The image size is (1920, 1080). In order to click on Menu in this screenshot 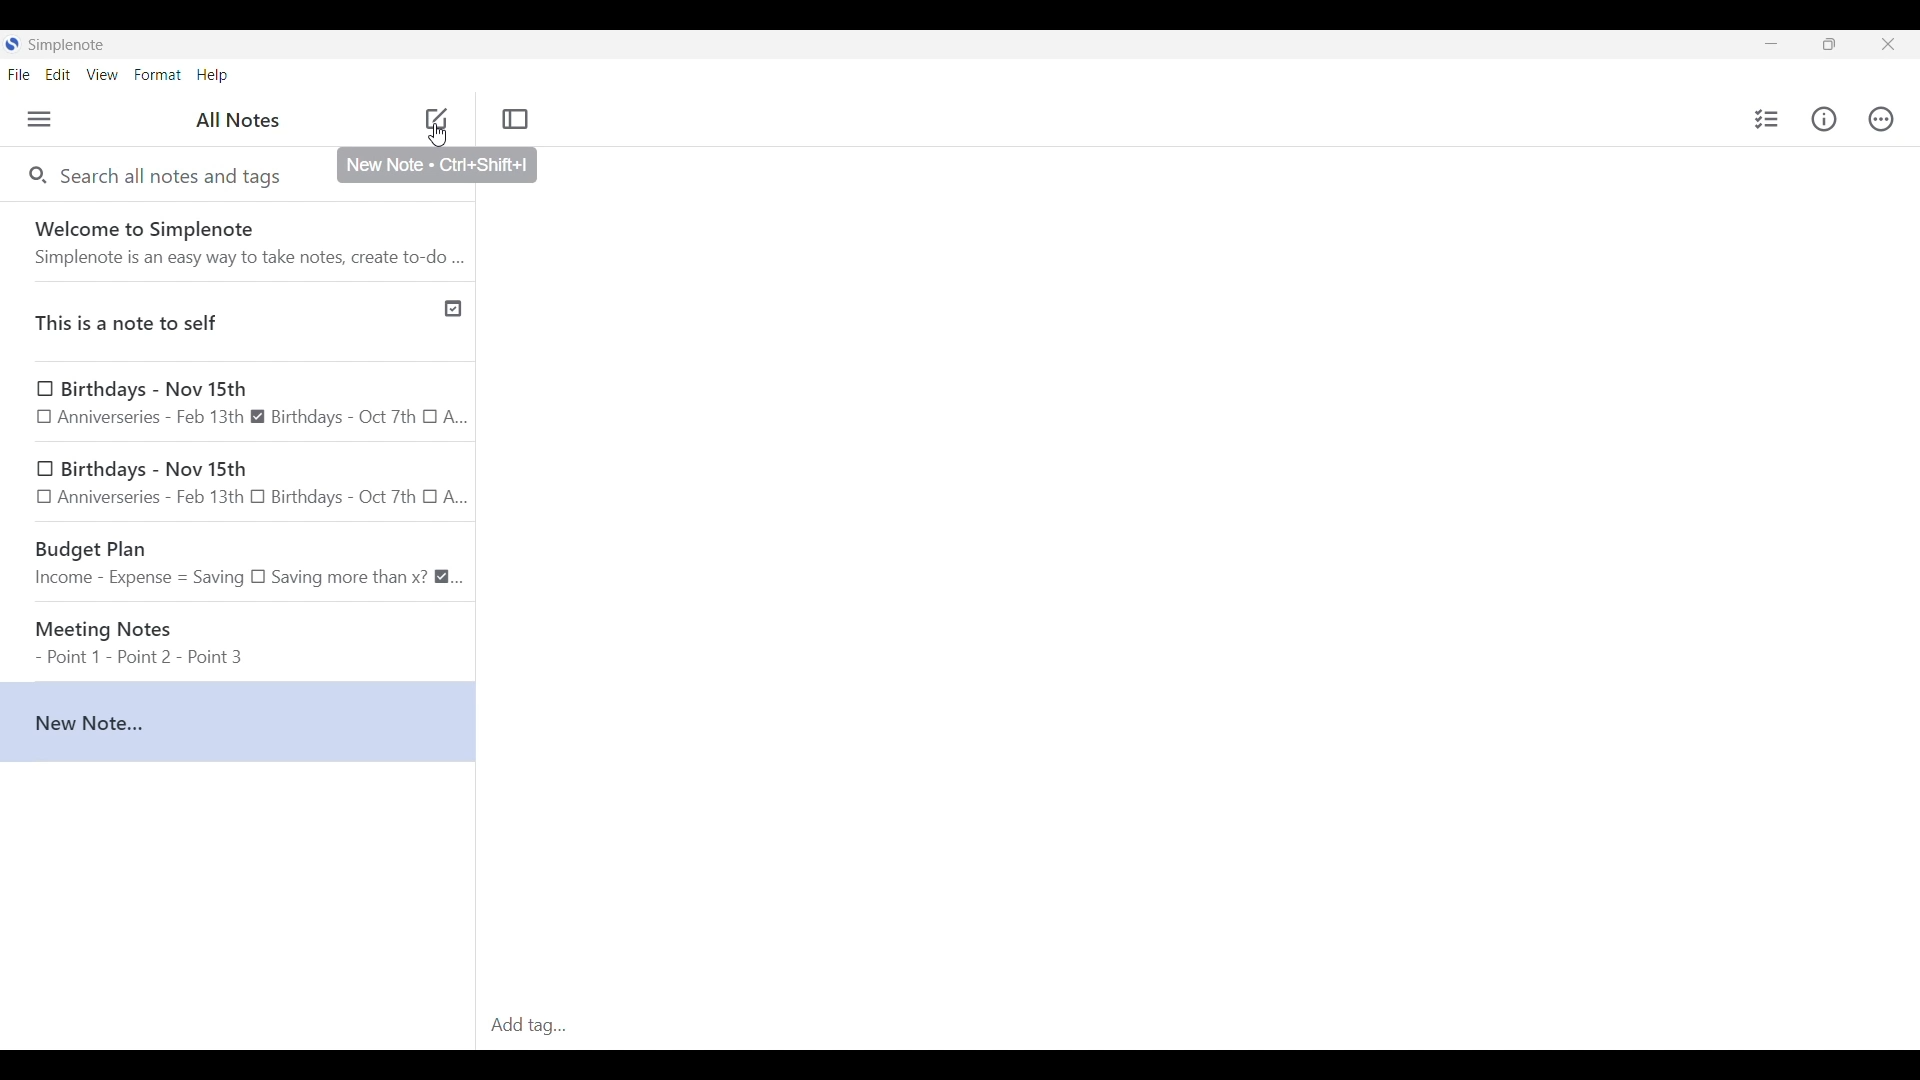, I will do `click(40, 119)`.